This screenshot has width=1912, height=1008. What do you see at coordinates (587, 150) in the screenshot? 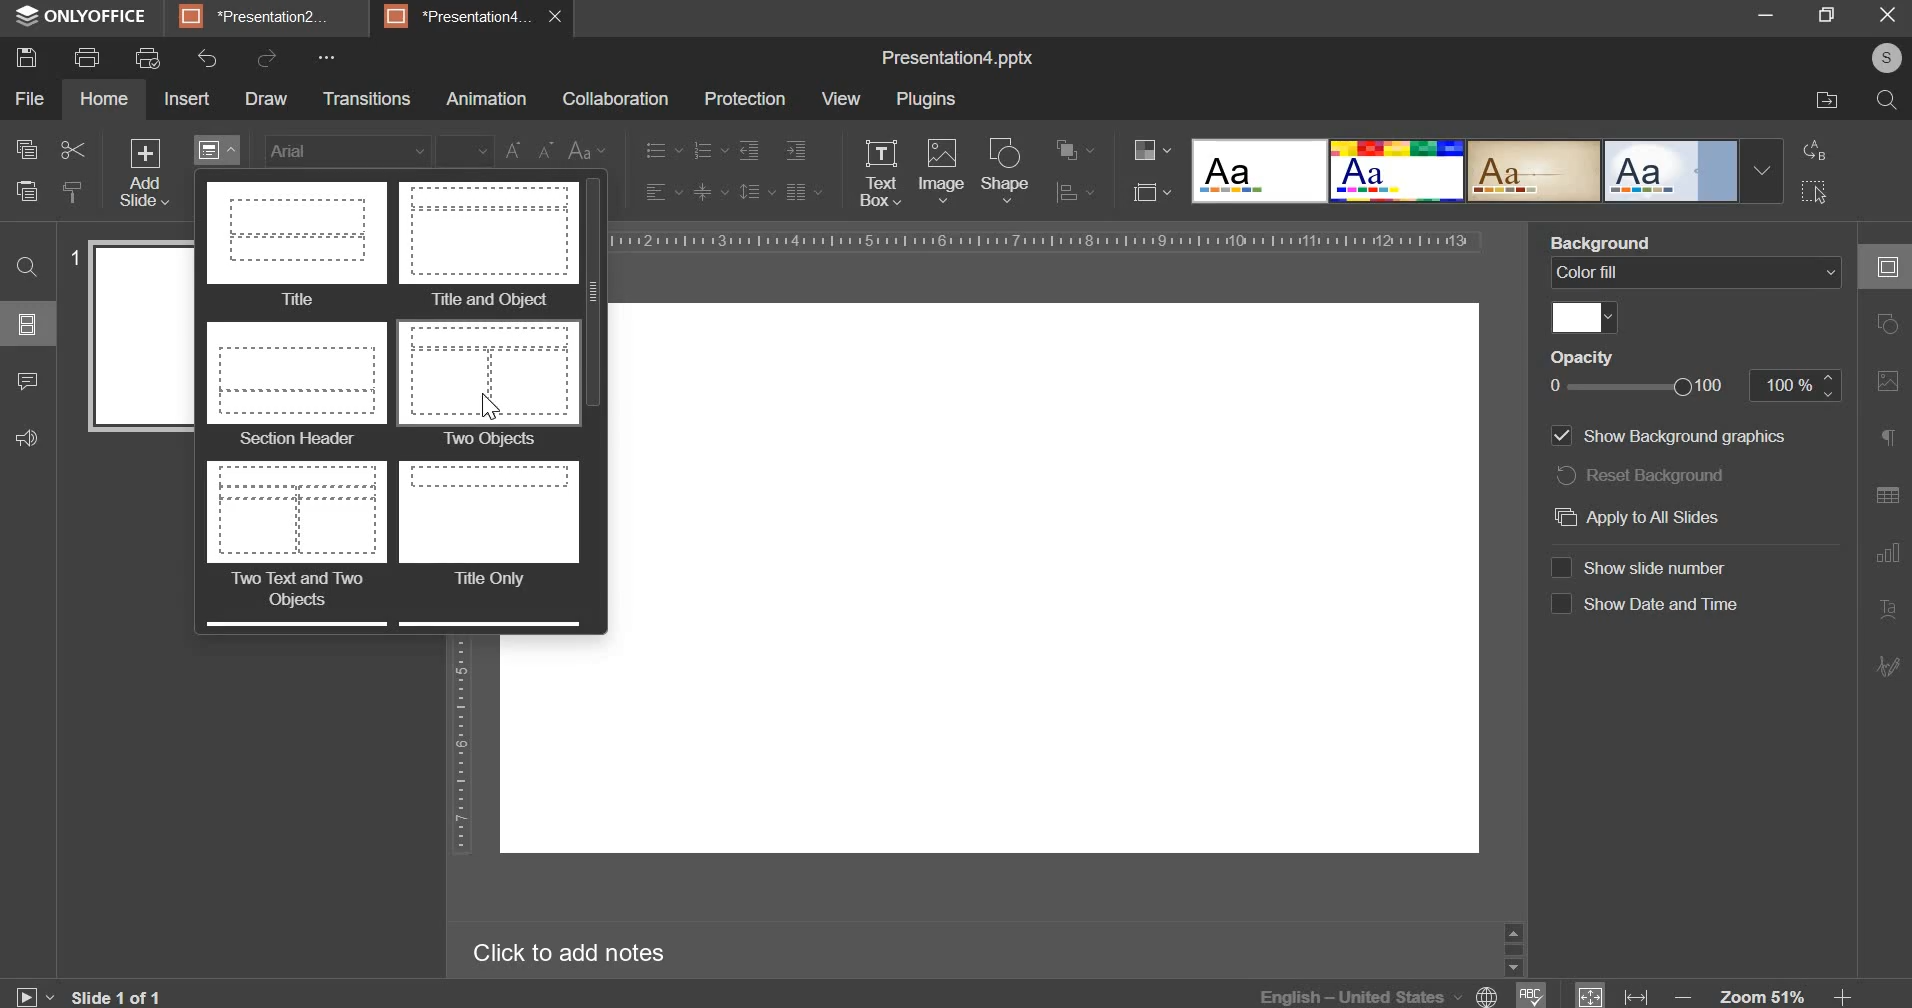
I see `change case` at bounding box center [587, 150].